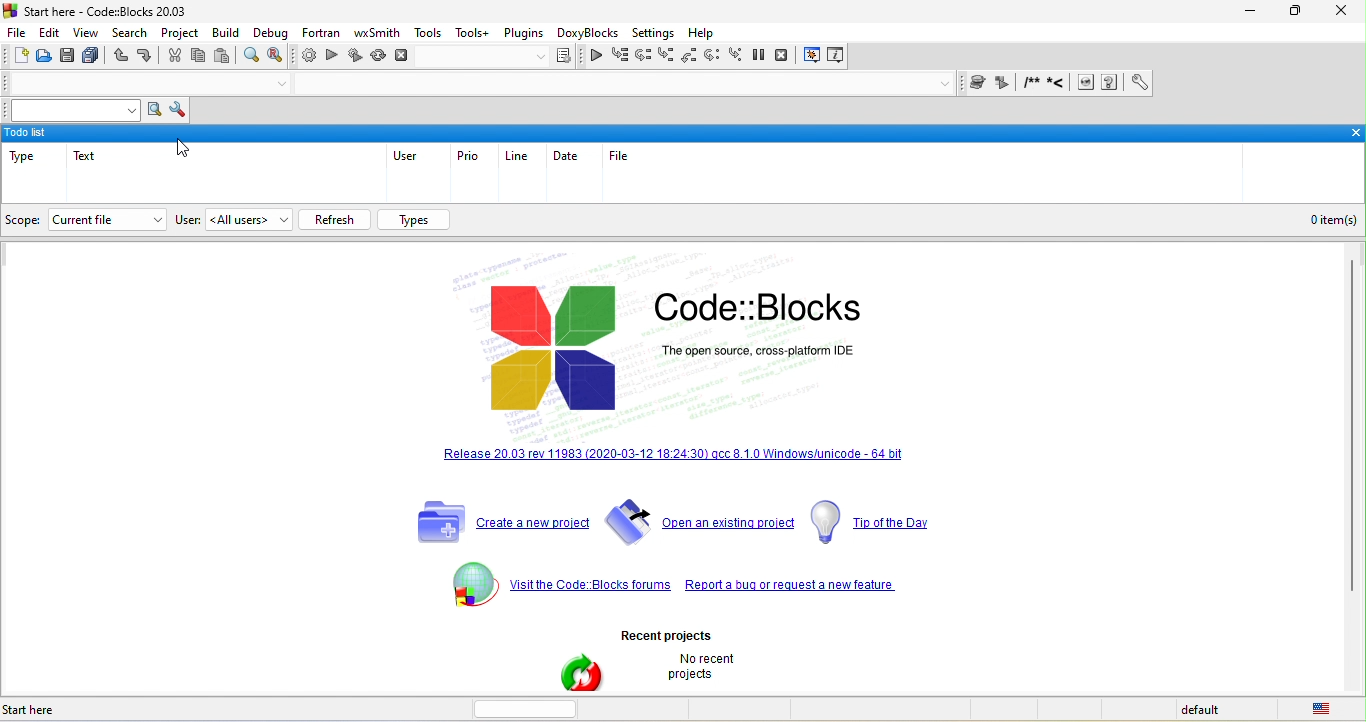  What do you see at coordinates (624, 155) in the screenshot?
I see `file` at bounding box center [624, 155].